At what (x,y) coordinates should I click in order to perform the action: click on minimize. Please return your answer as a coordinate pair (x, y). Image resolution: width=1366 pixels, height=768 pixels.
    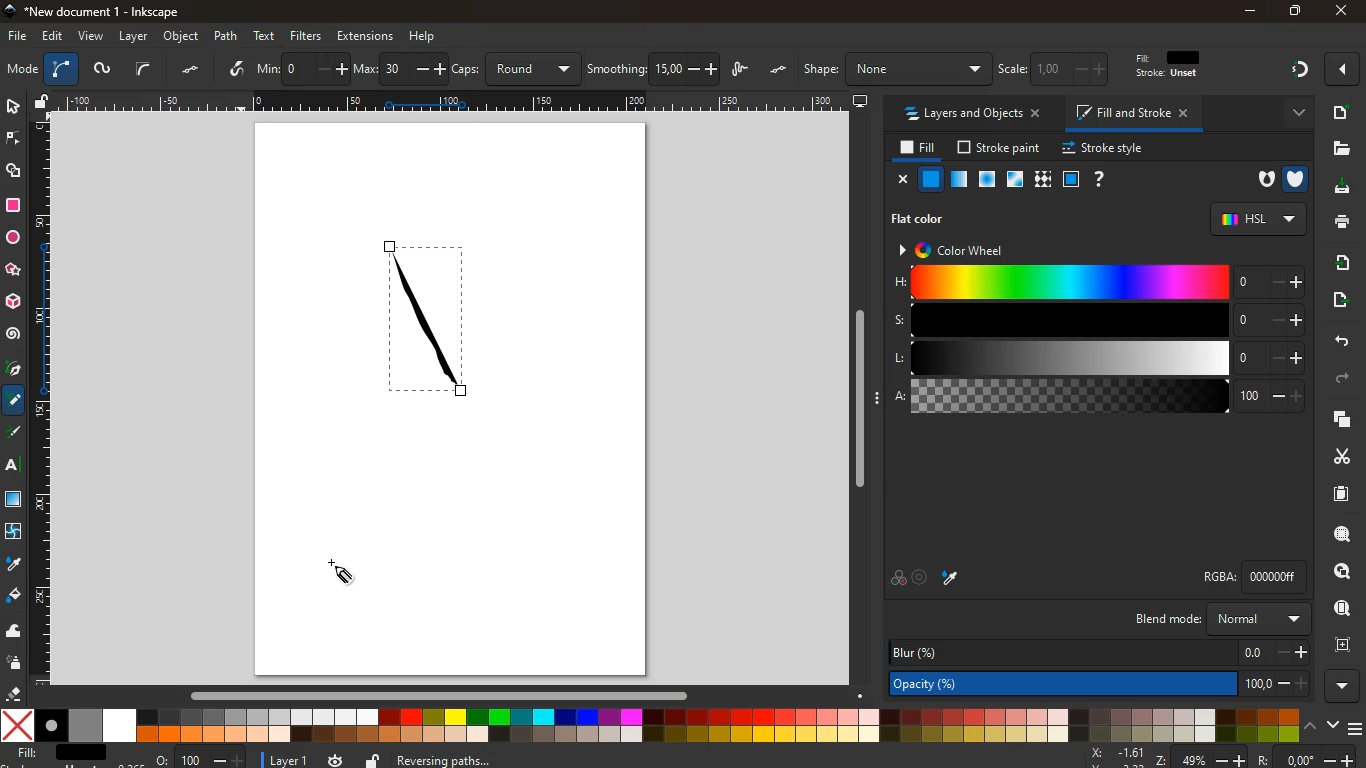
    Looking at the image, I should click on (1252, 12).